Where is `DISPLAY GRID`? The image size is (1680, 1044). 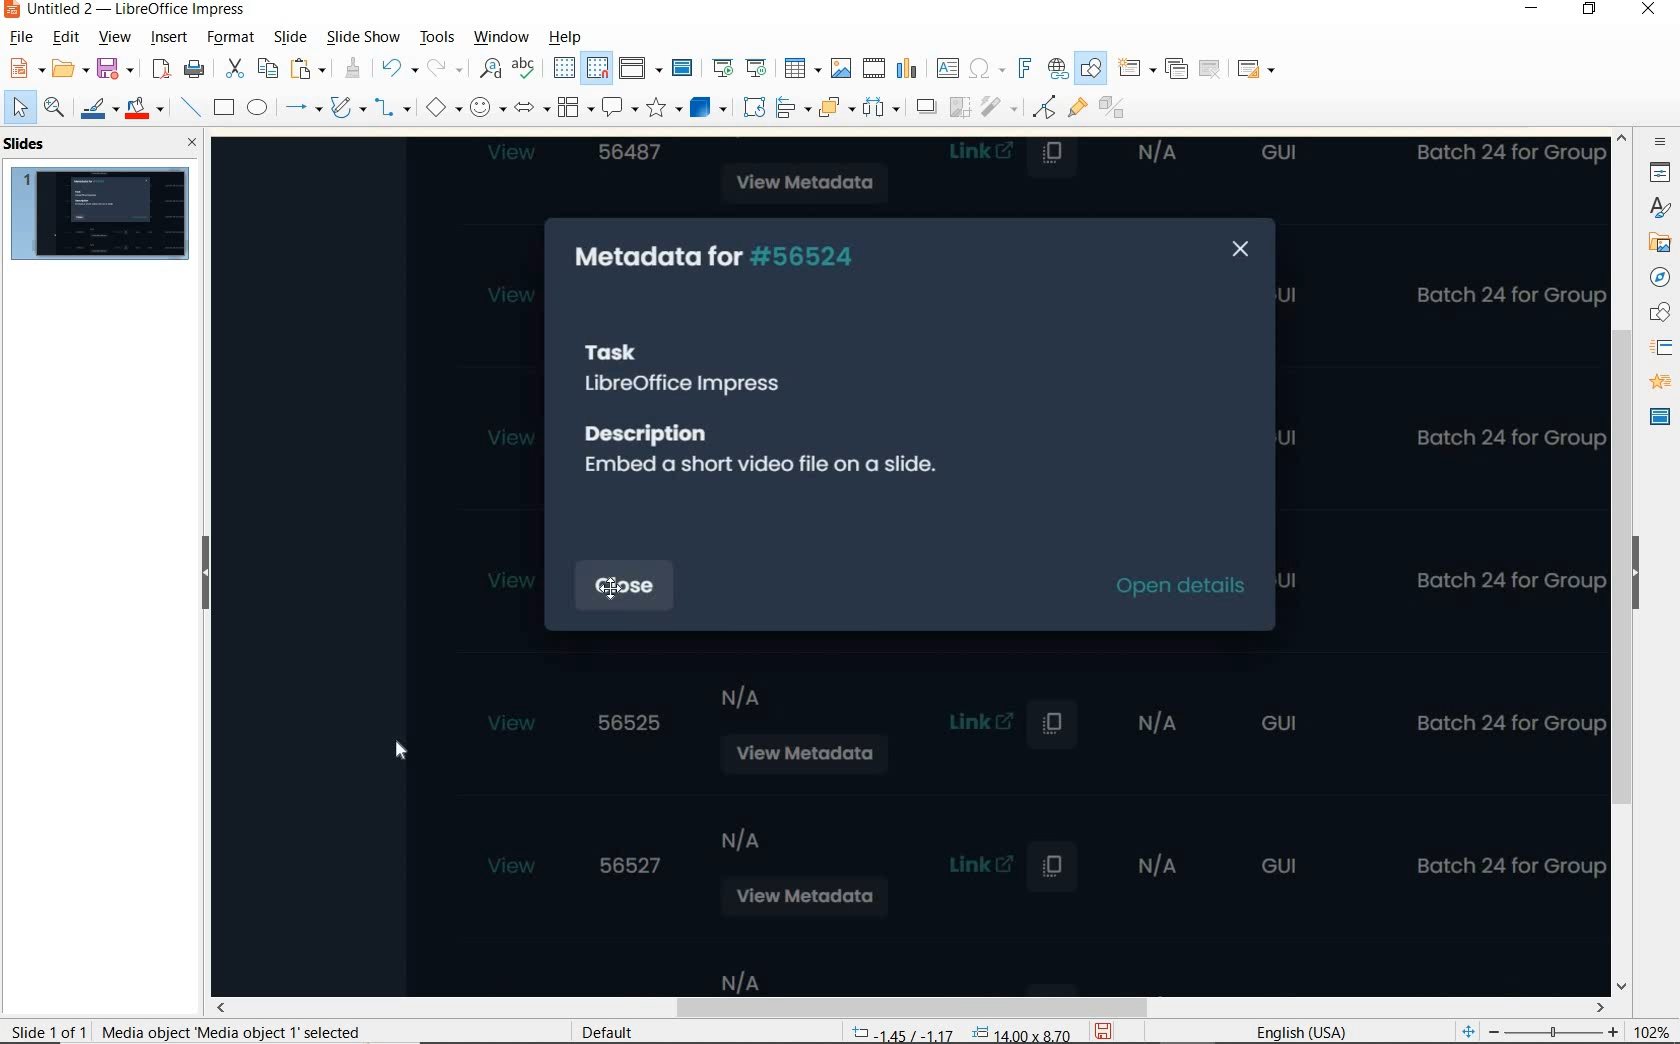 DISPLAY GRID is located at coordinates (564, 67).